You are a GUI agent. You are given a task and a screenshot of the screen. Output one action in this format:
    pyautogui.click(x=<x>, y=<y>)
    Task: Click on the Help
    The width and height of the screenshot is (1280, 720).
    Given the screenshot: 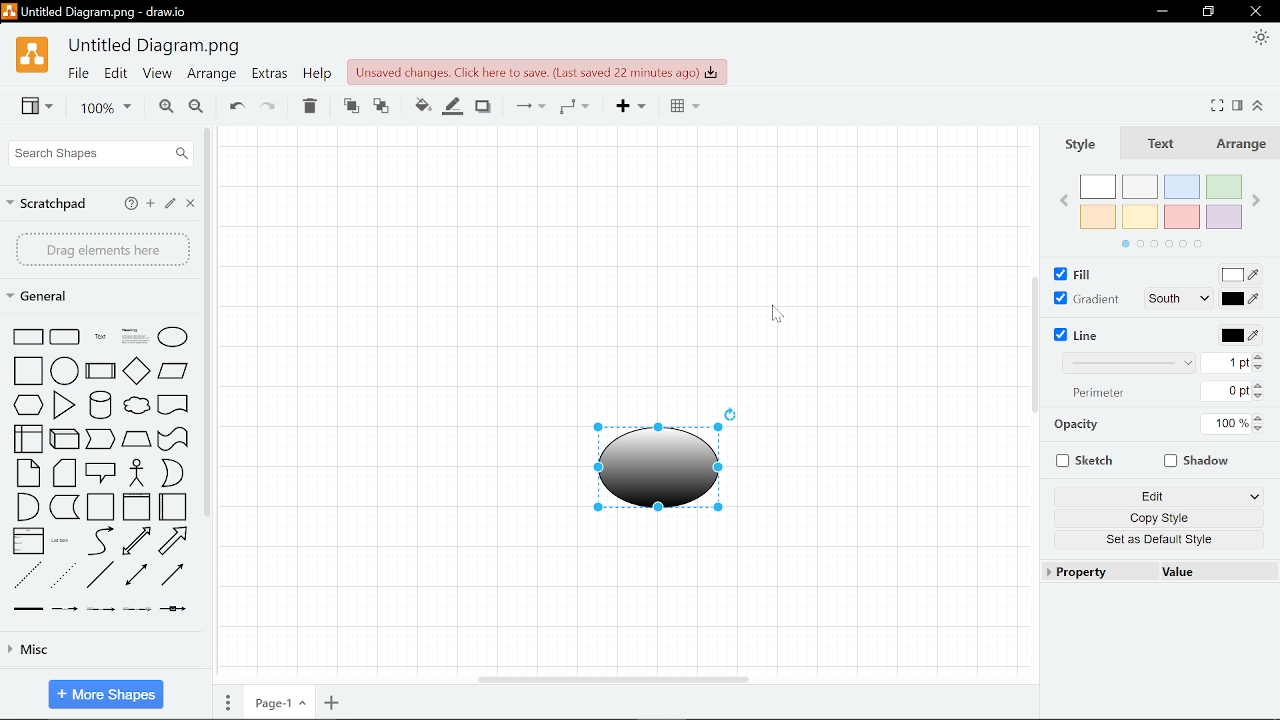 What is the action you would take?
    pyautogui.click(x=317, y=74)
    